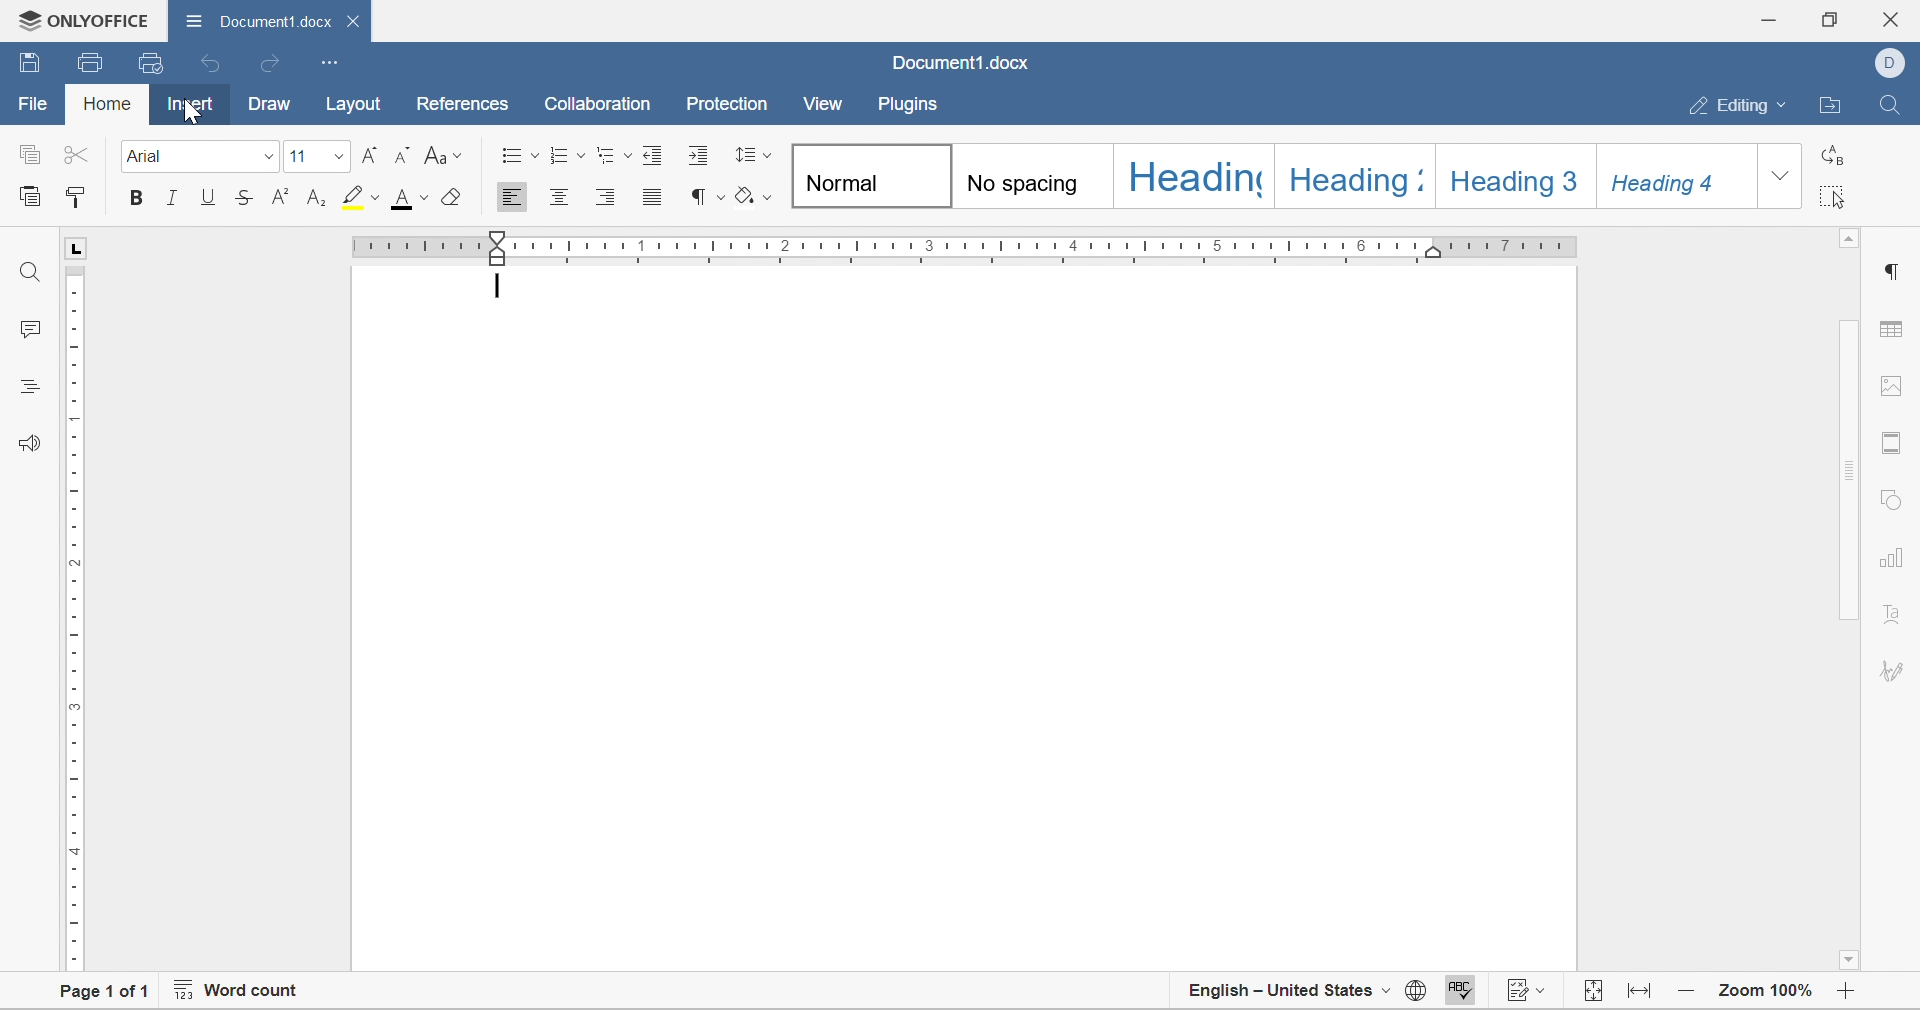 The width and height of the screenshot is (1920, 1010). I want to click on Normal, so click(864, 176).